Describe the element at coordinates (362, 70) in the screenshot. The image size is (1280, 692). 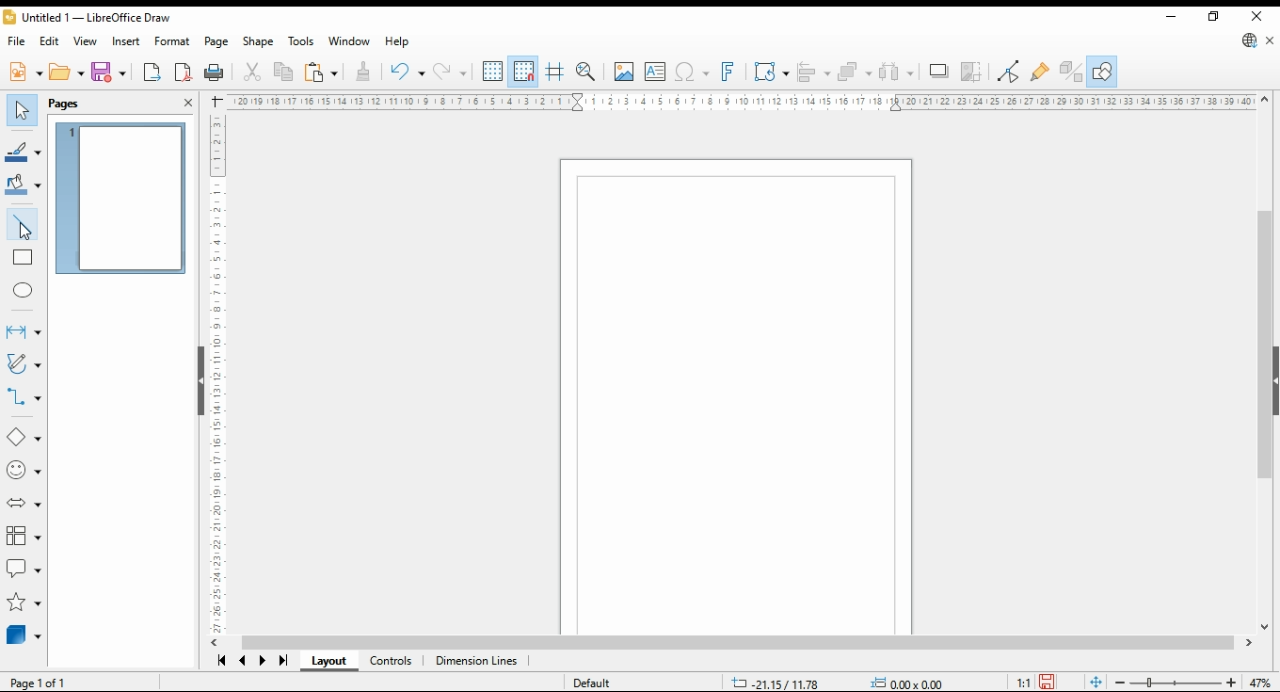
I see `clone formatting` at that location.